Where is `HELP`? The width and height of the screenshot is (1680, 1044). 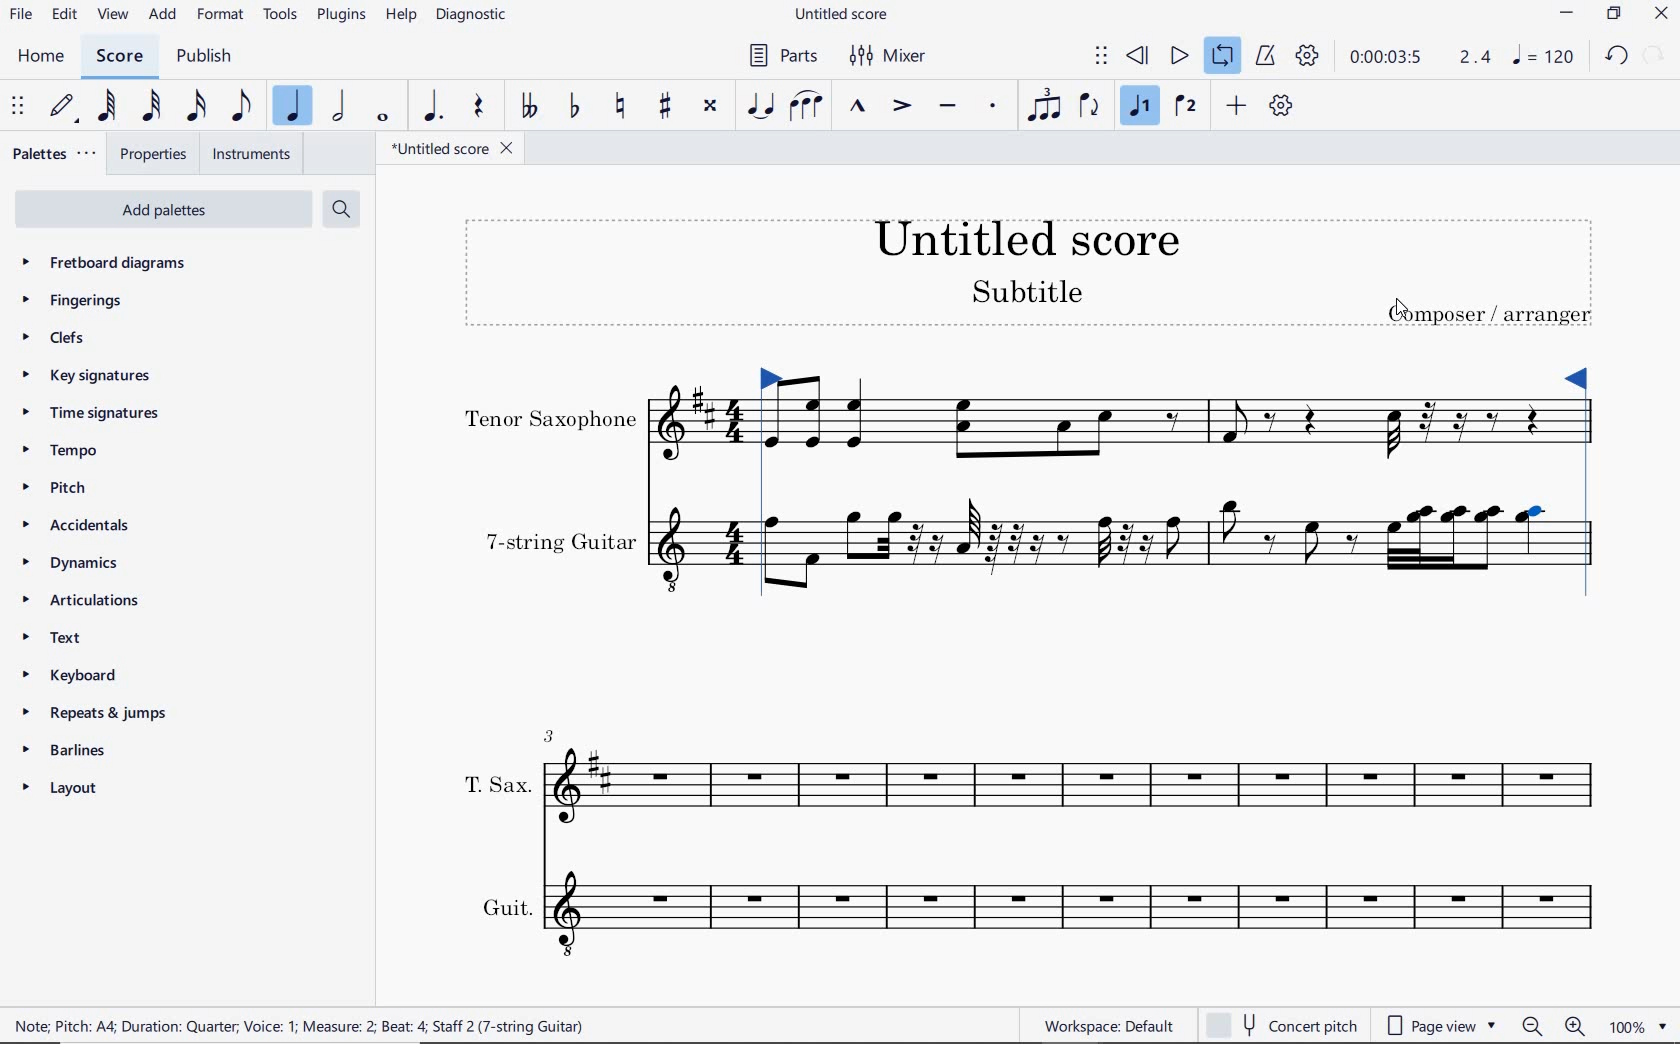 HELP is located at coordinates (399, 16).